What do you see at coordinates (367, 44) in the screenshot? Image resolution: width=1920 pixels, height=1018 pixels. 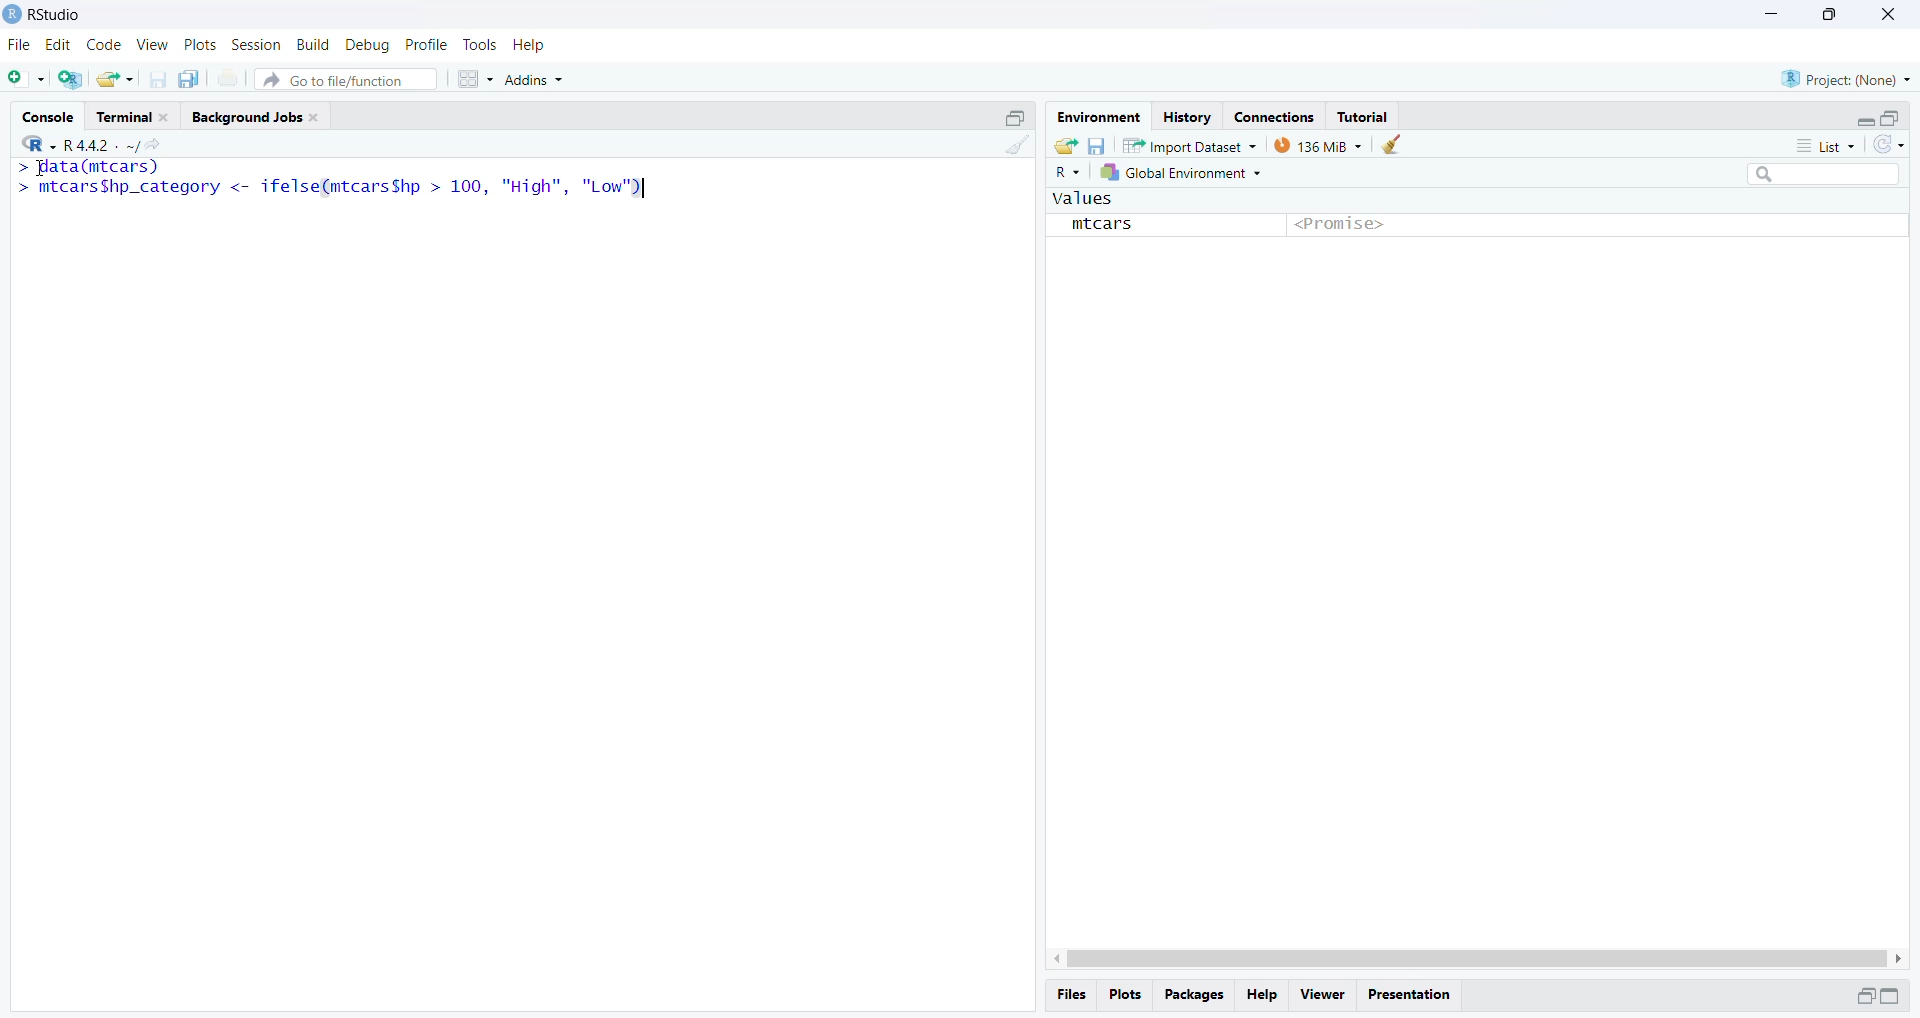 I see `Debug` at bounding box center [367, 44].